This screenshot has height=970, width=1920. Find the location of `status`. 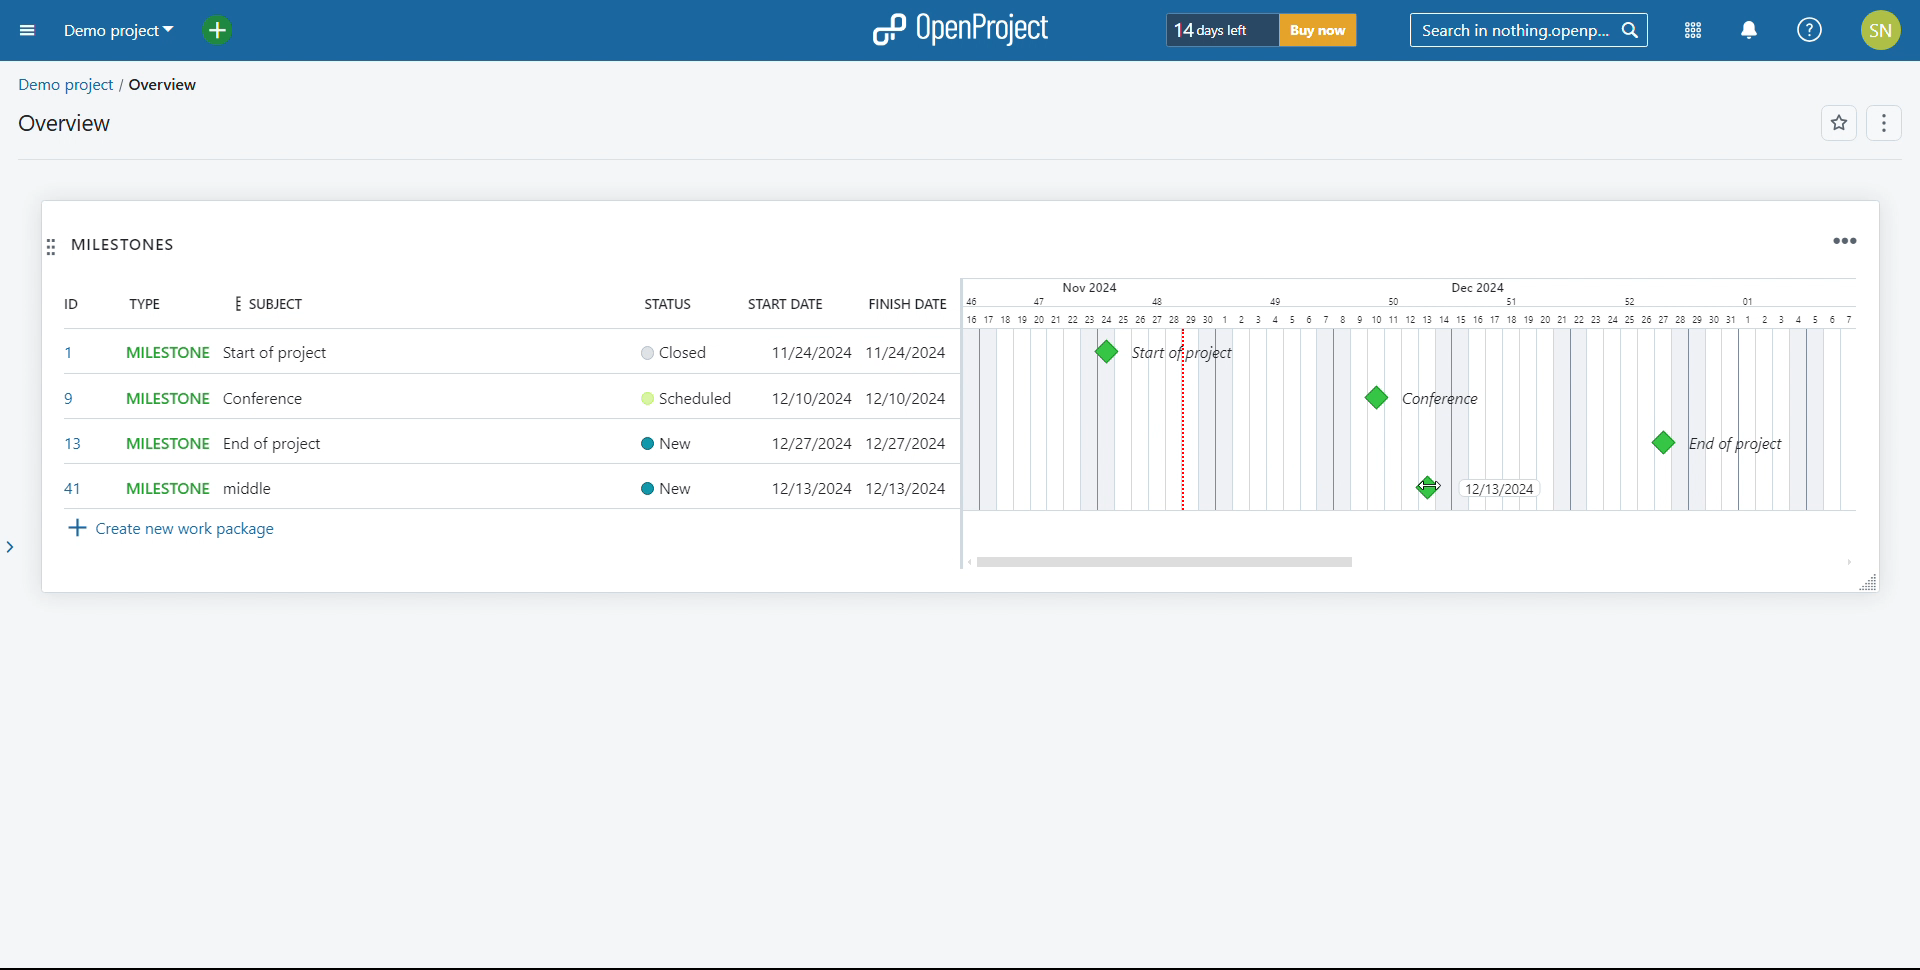

status is located at coordinates (668, 302).